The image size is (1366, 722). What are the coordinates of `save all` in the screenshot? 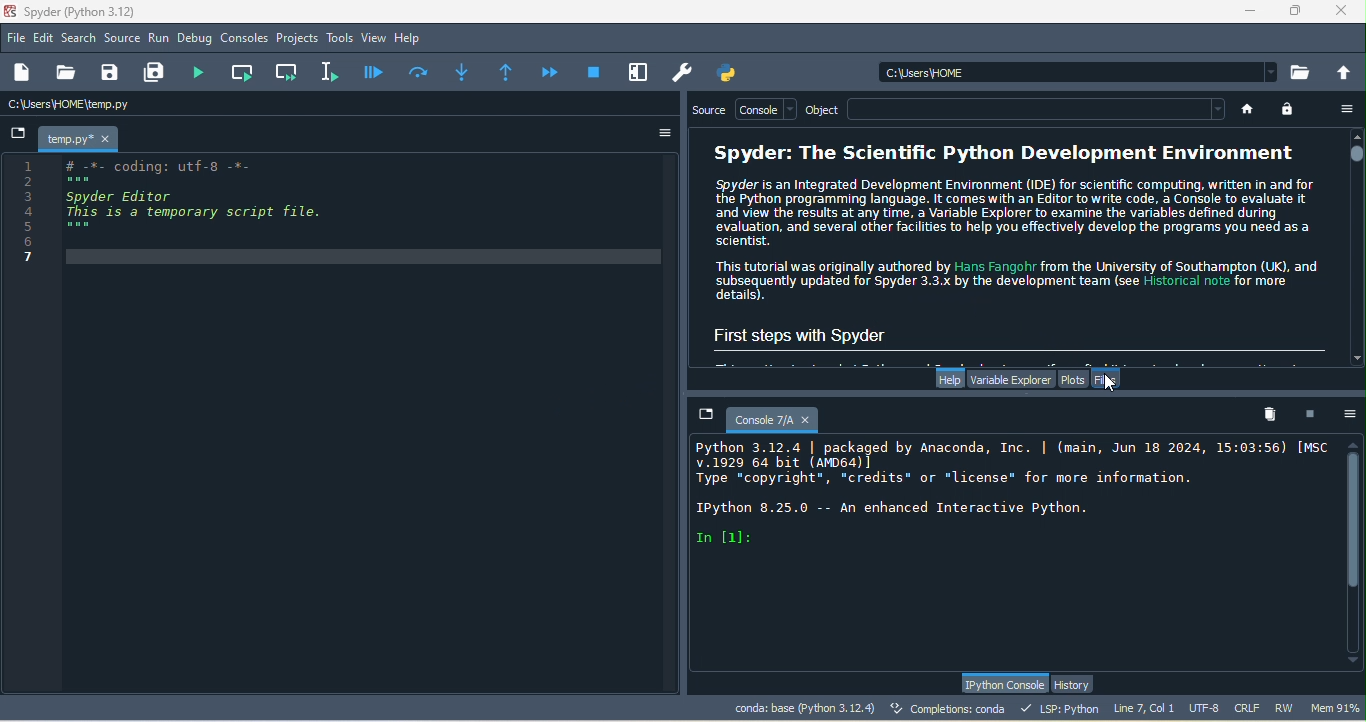 It's located at (158, 73).